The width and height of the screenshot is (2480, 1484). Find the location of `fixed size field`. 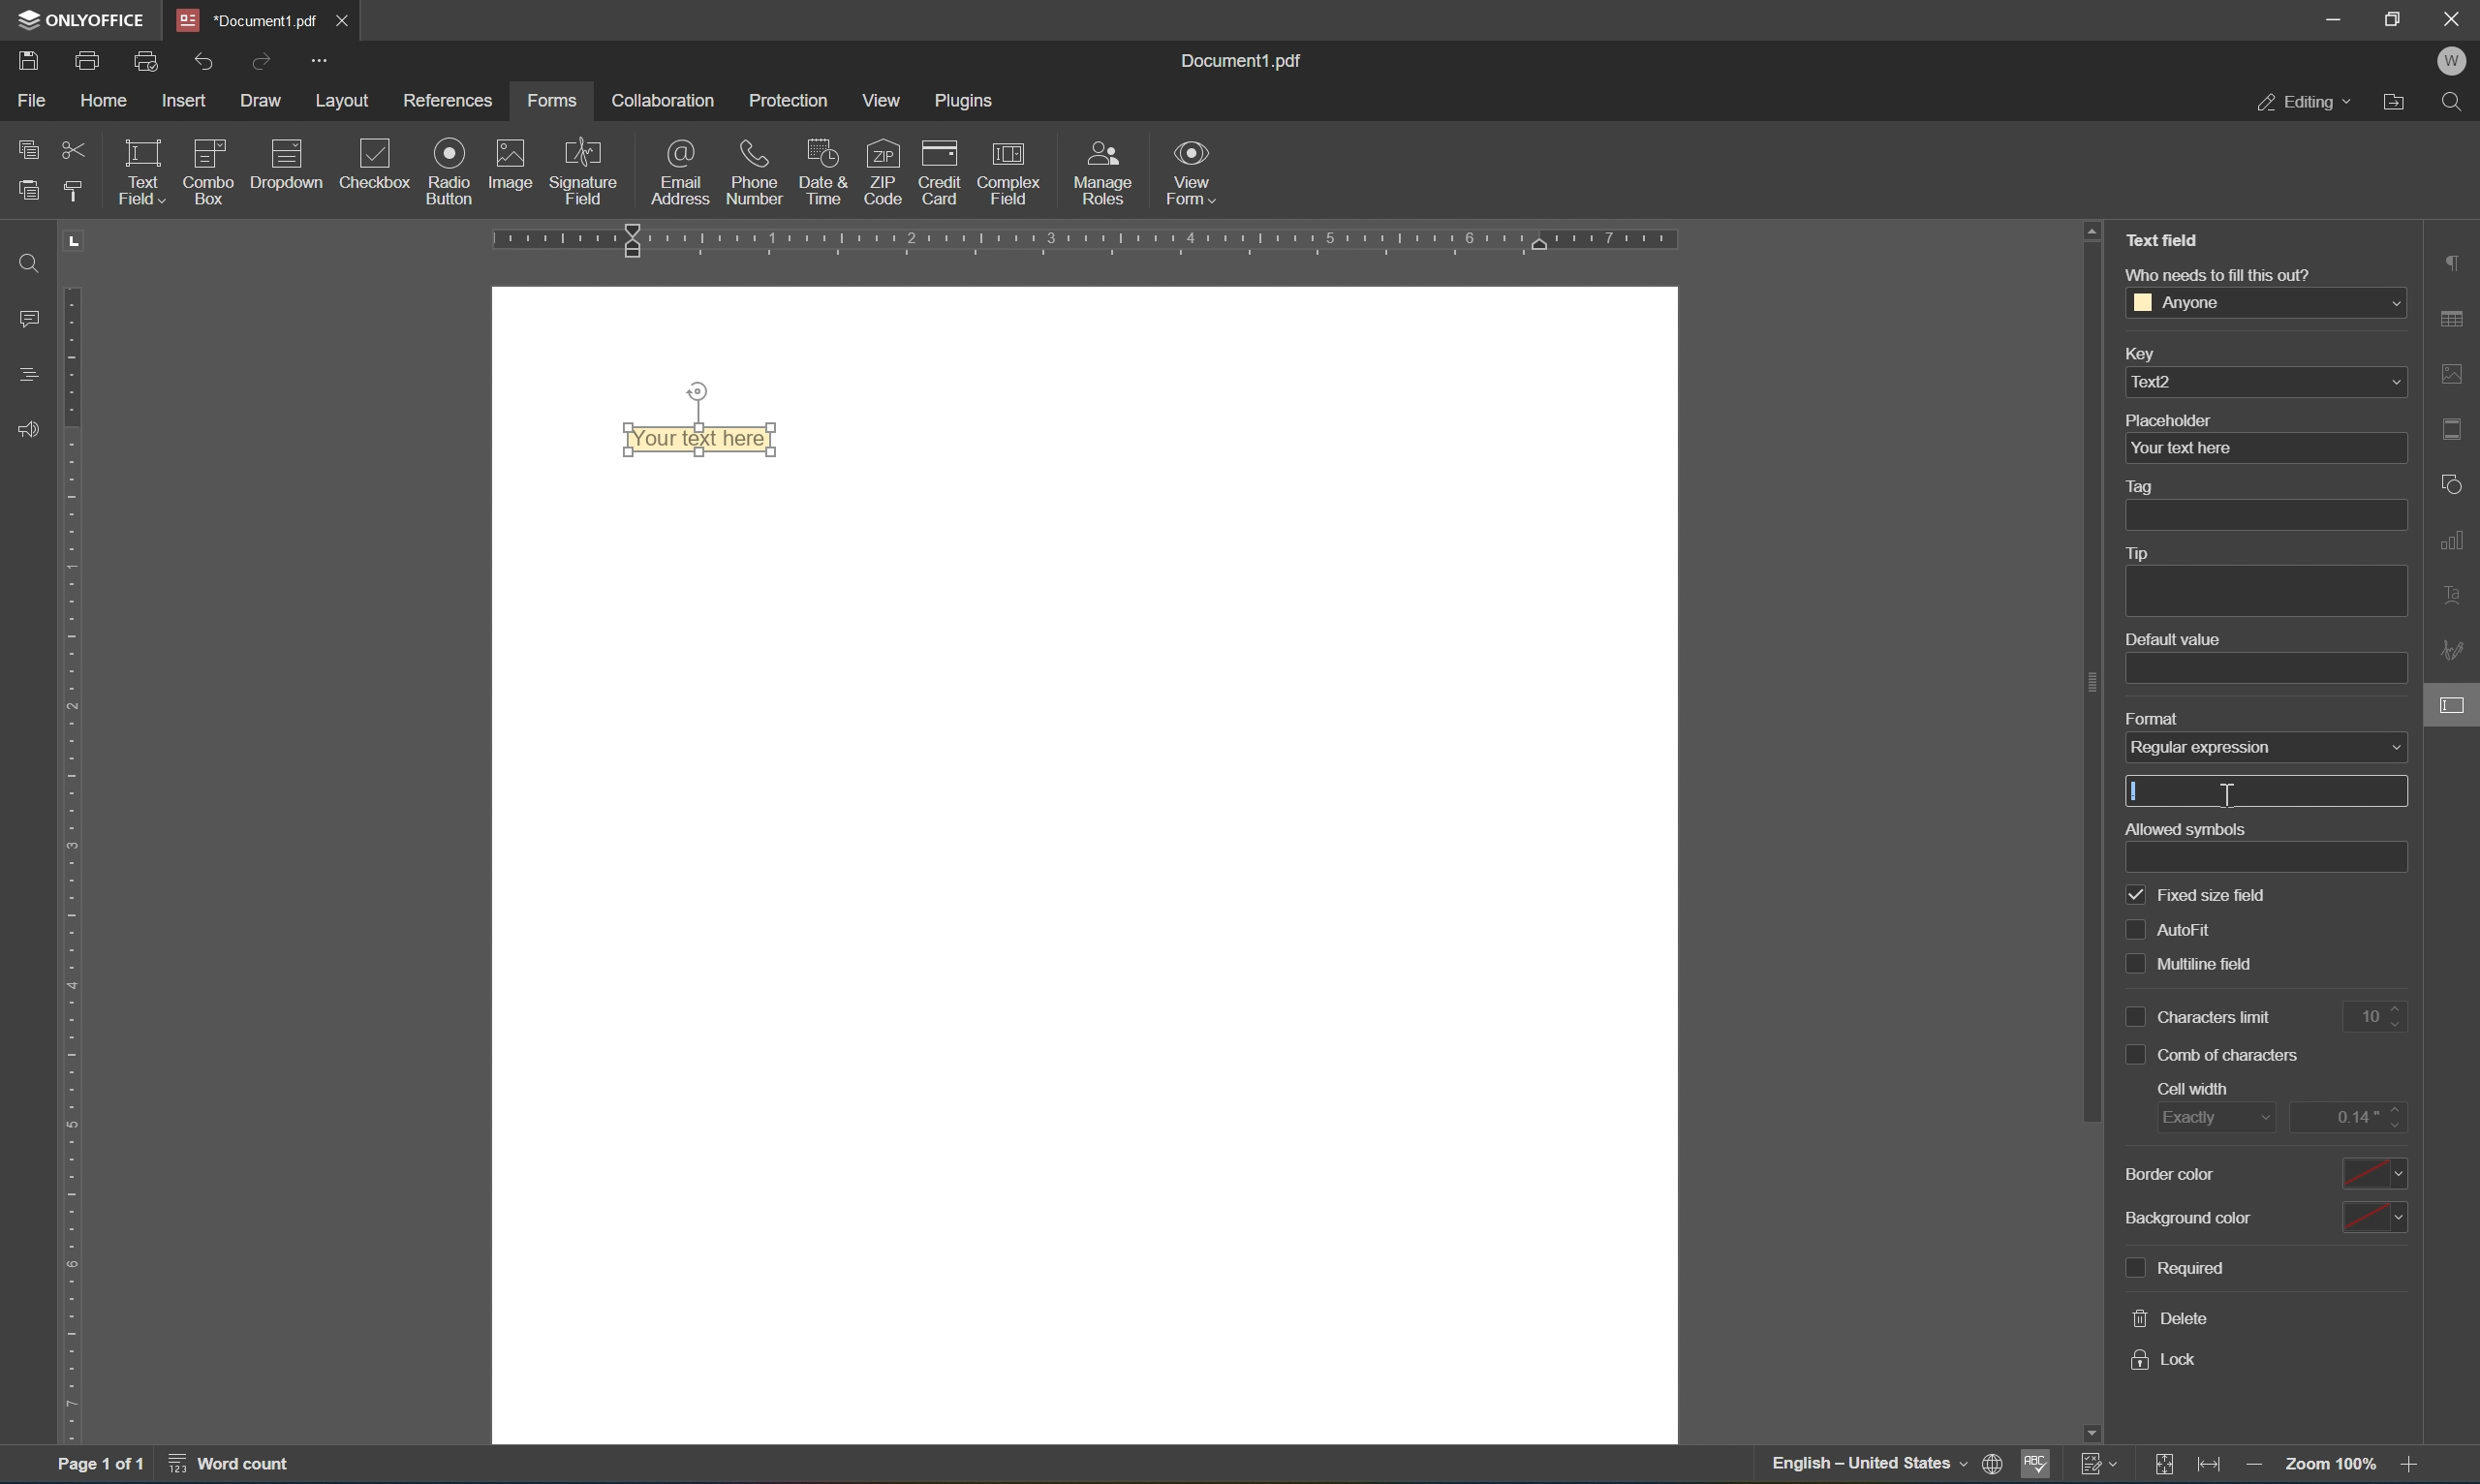

fixed size field is located at coordinates (2195, 895).